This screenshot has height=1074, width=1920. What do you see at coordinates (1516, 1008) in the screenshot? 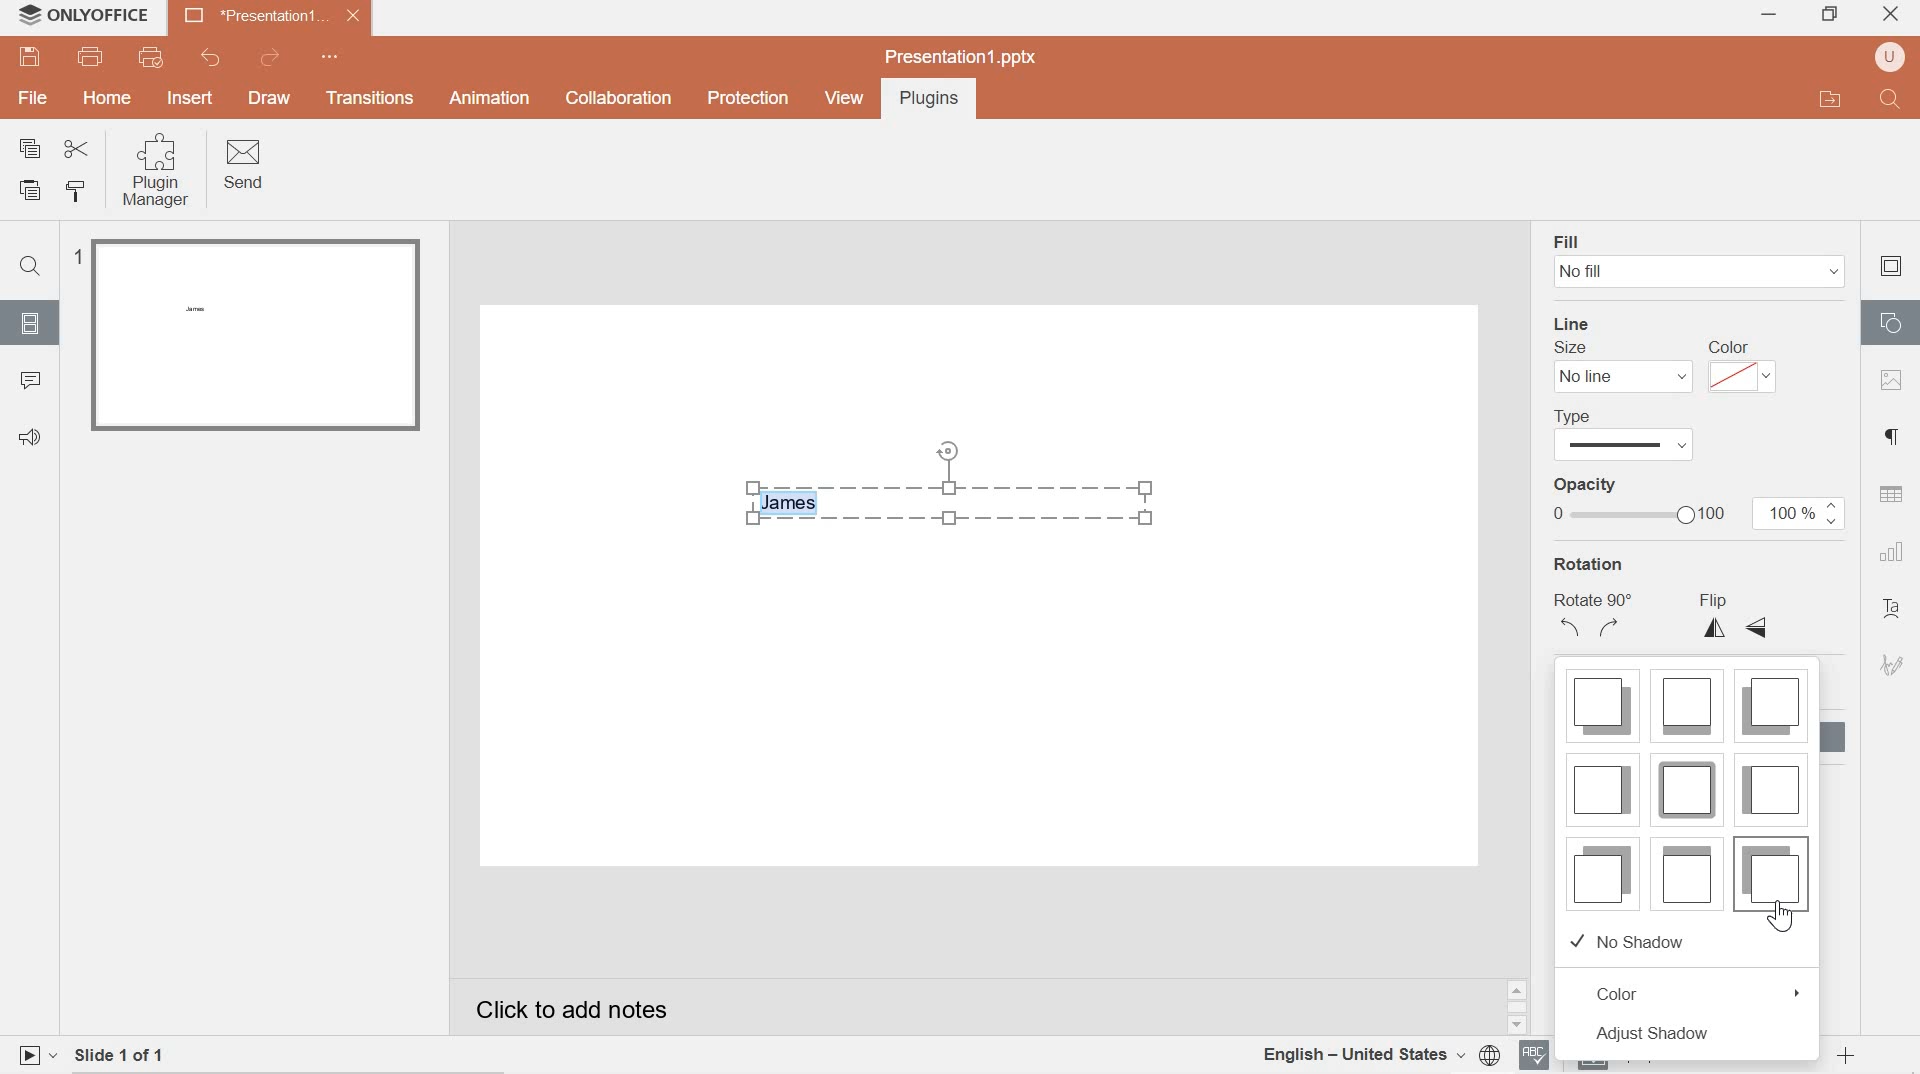
I see `scrollbar` at bounding box center [1516, 1008].